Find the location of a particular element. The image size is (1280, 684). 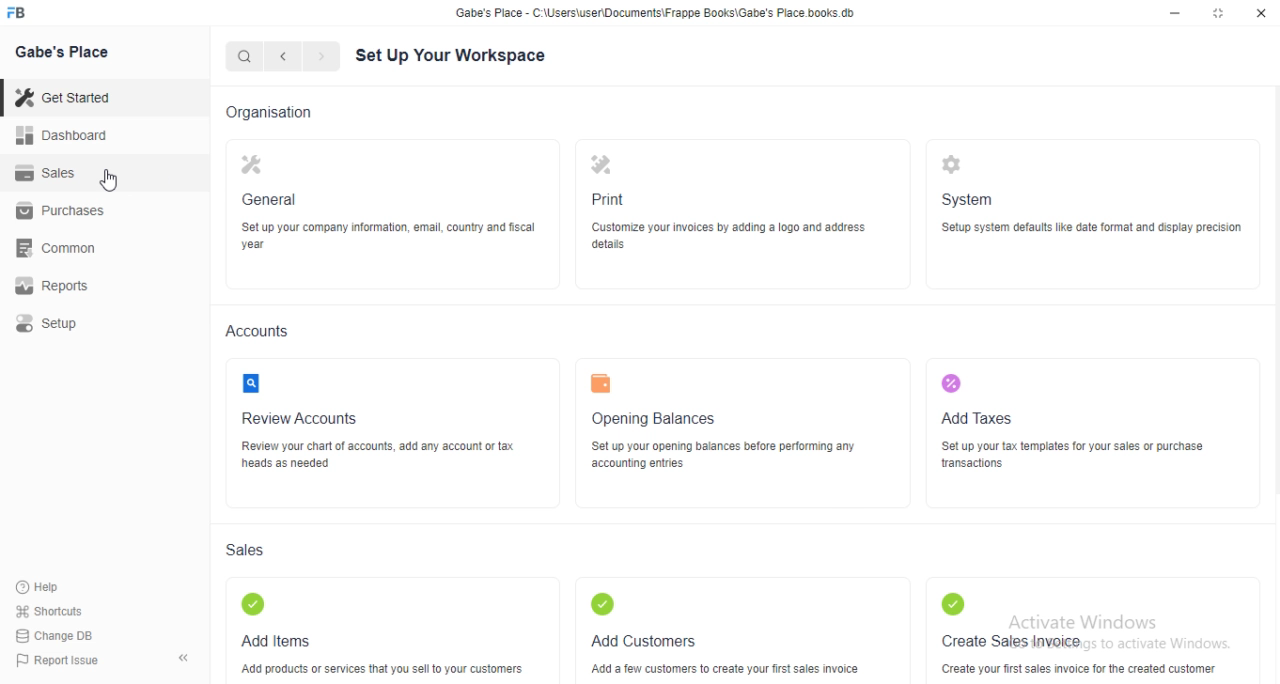

FB-logo is located at coordinates (15, 12).